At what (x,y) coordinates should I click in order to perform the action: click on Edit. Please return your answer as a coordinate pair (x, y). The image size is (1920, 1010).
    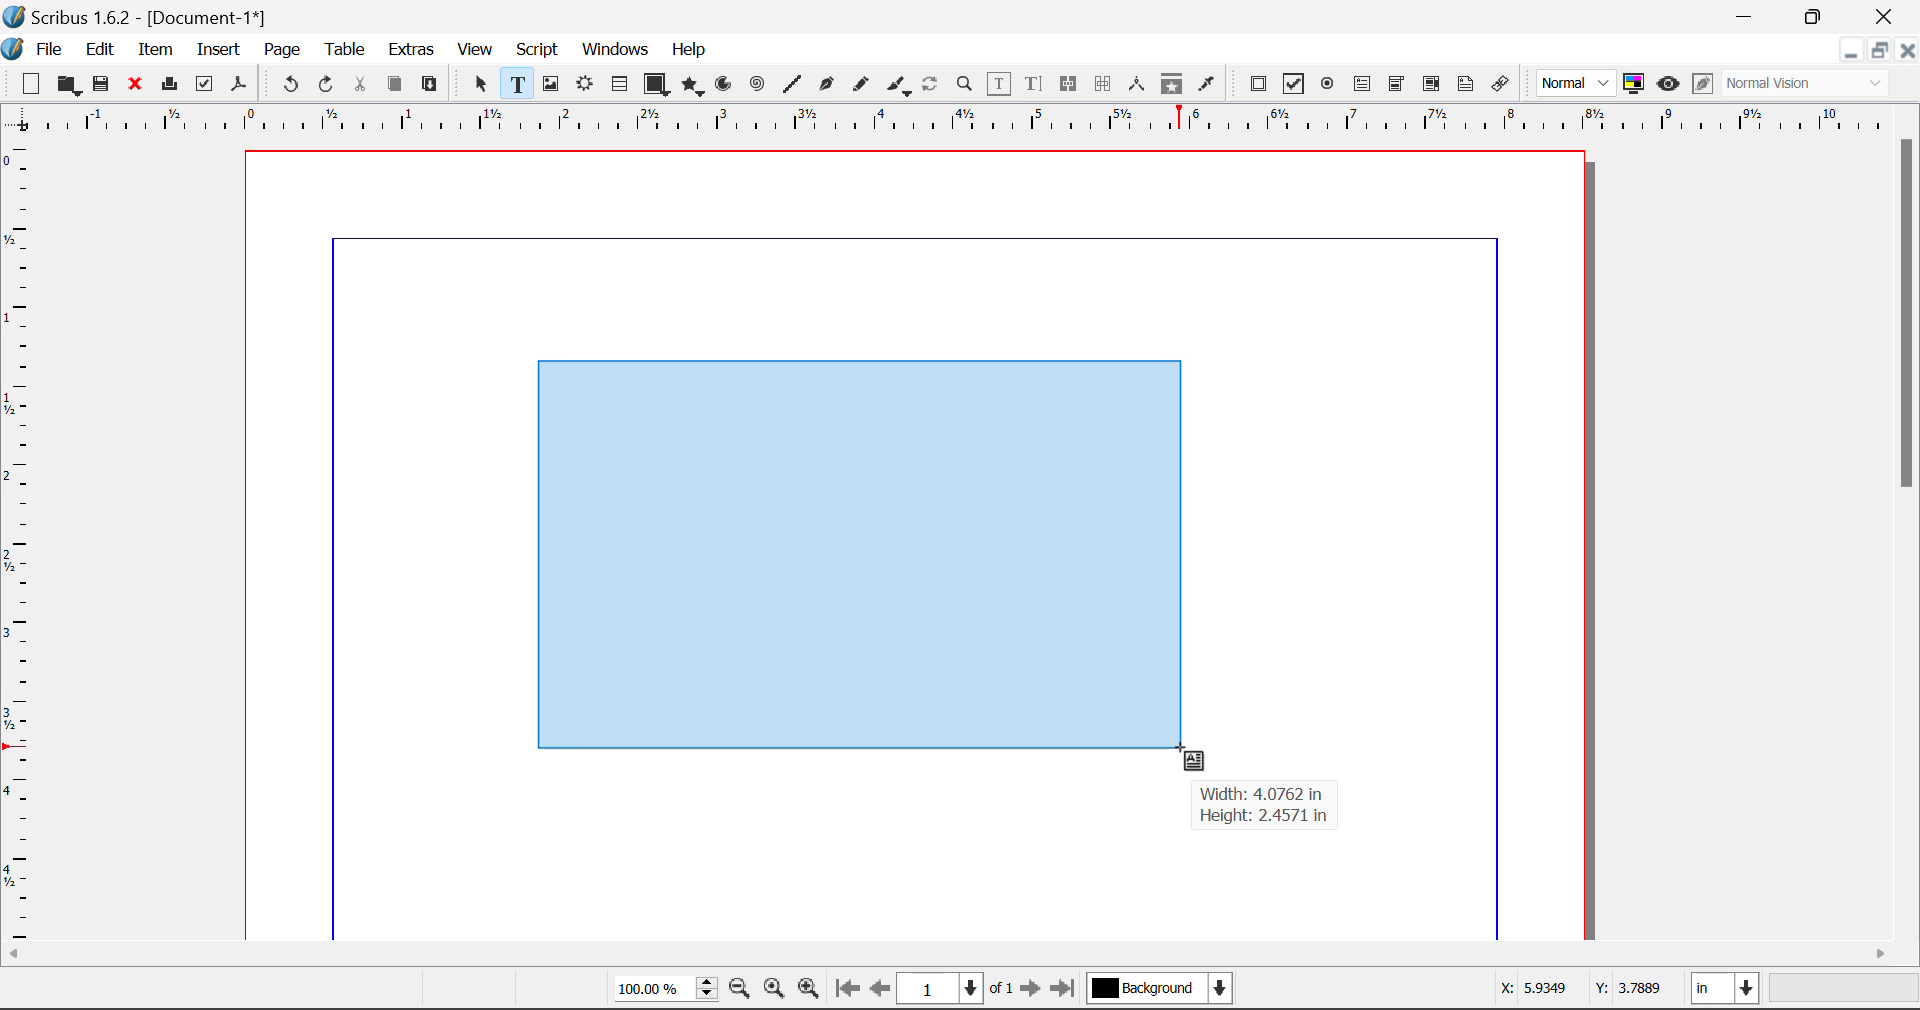
    Looking at the image, I should click on (100, 48).